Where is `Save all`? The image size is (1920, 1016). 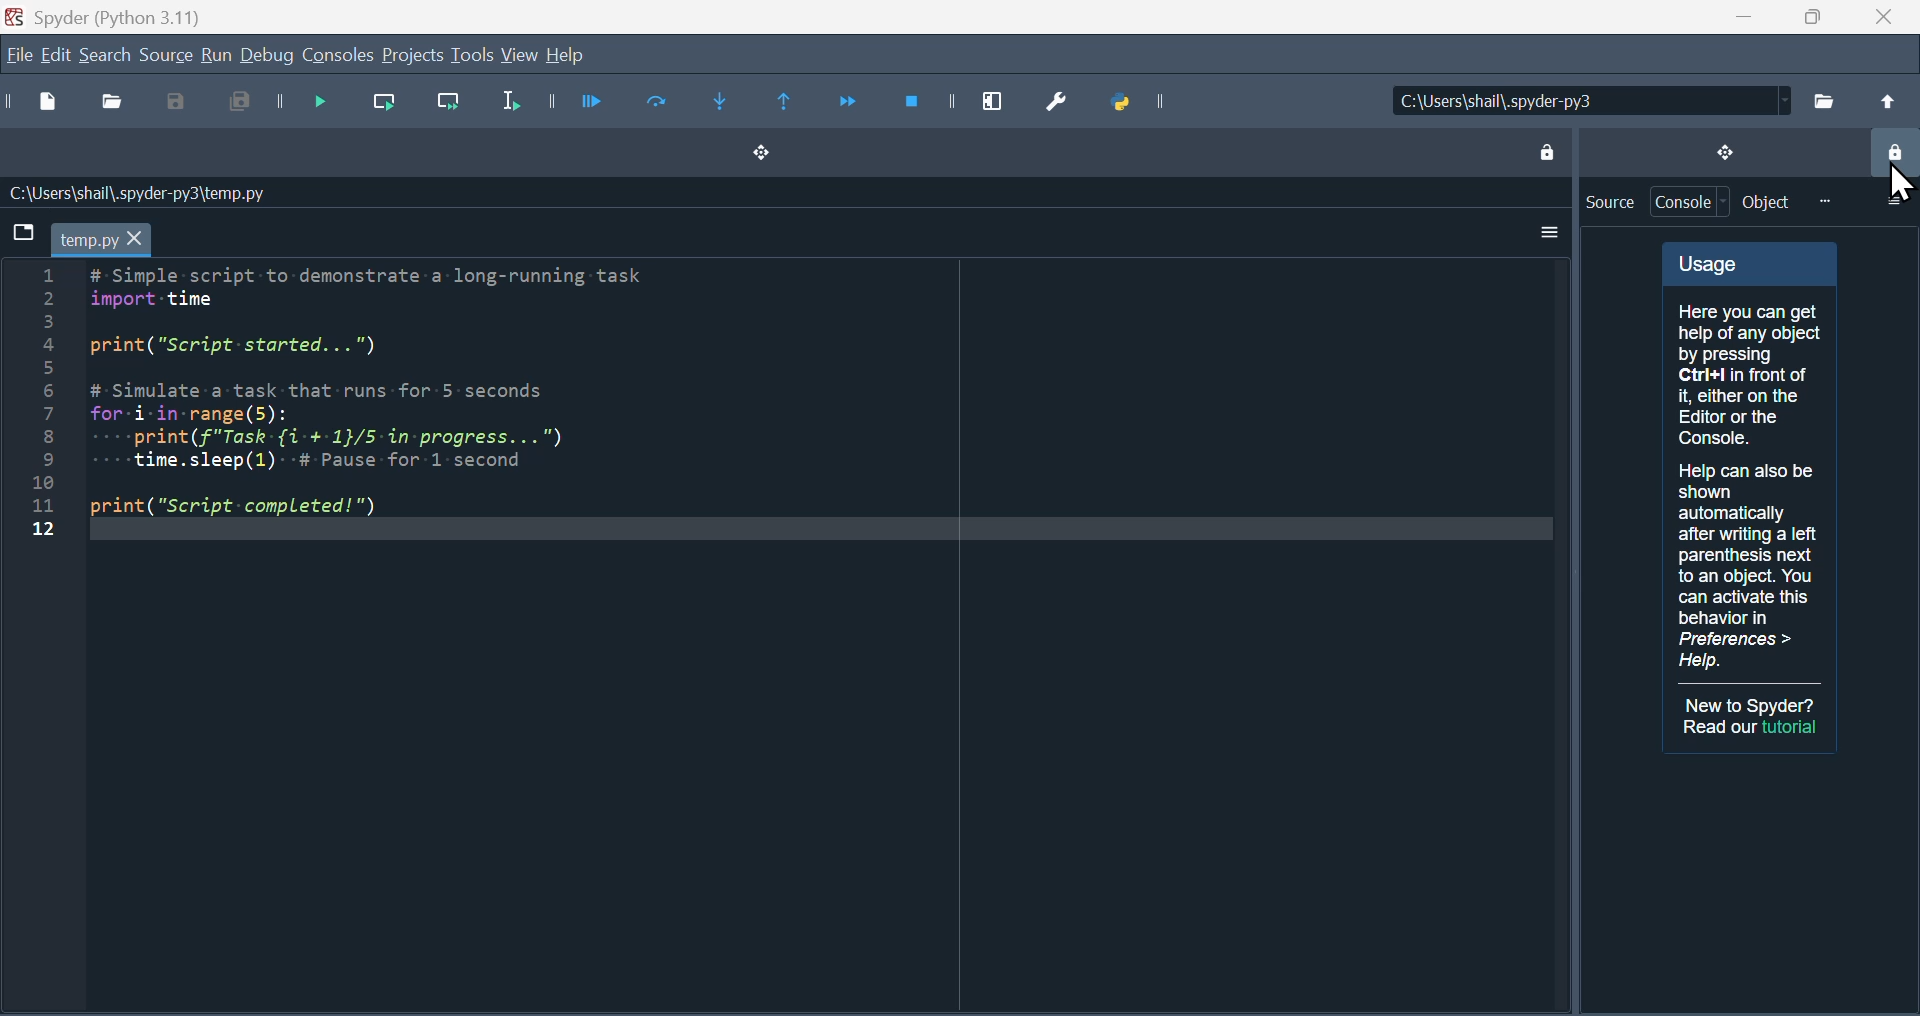 Save all is located at coordinates (233, 105).